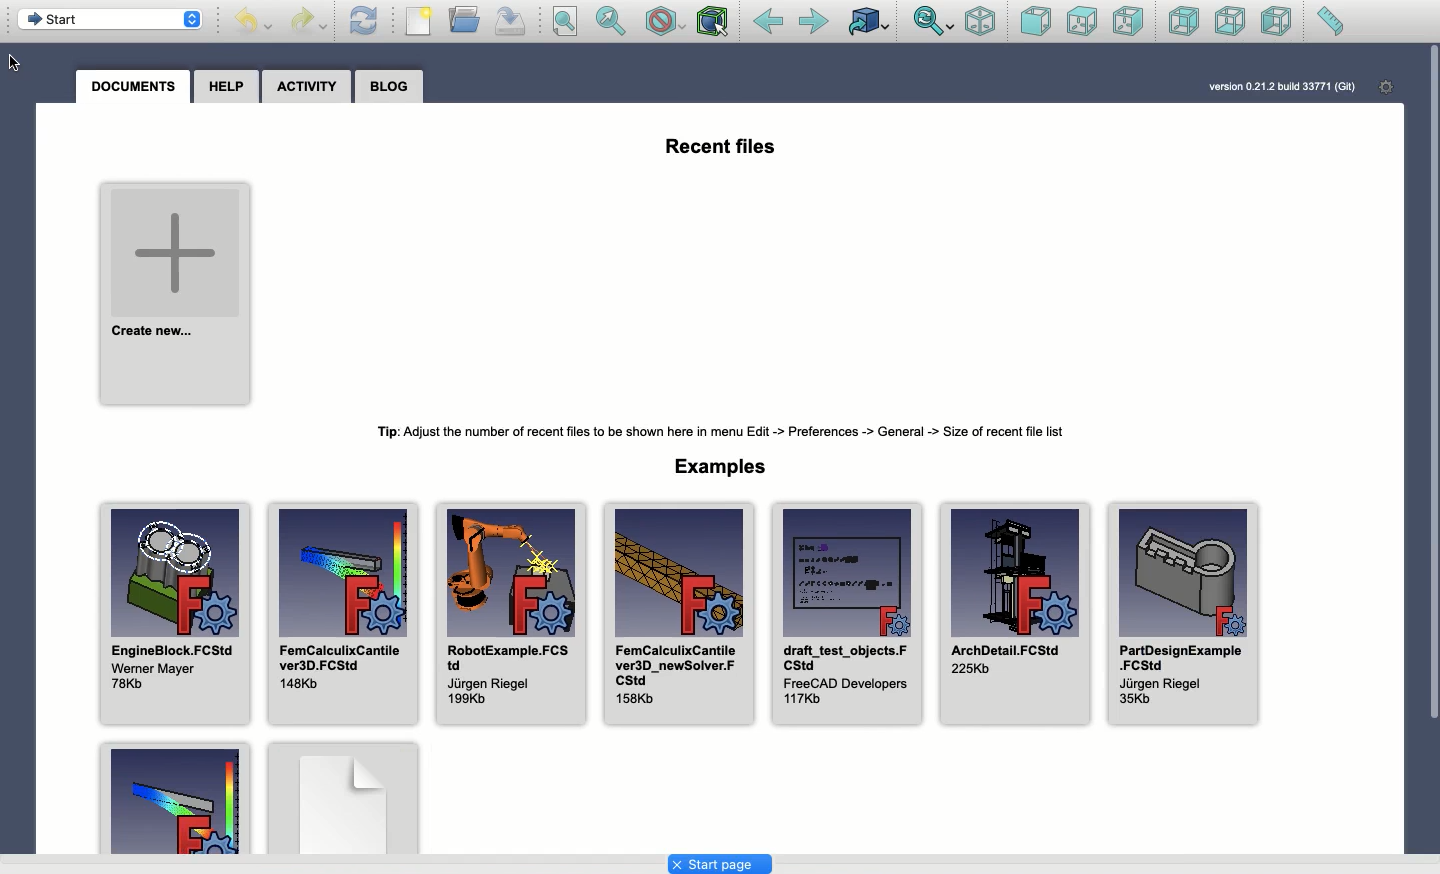 The width and height of the screenshot is (1440, 874). Describe the element at coordinates (712, 21) in the screenshot. I see `Bounding box` at that location.